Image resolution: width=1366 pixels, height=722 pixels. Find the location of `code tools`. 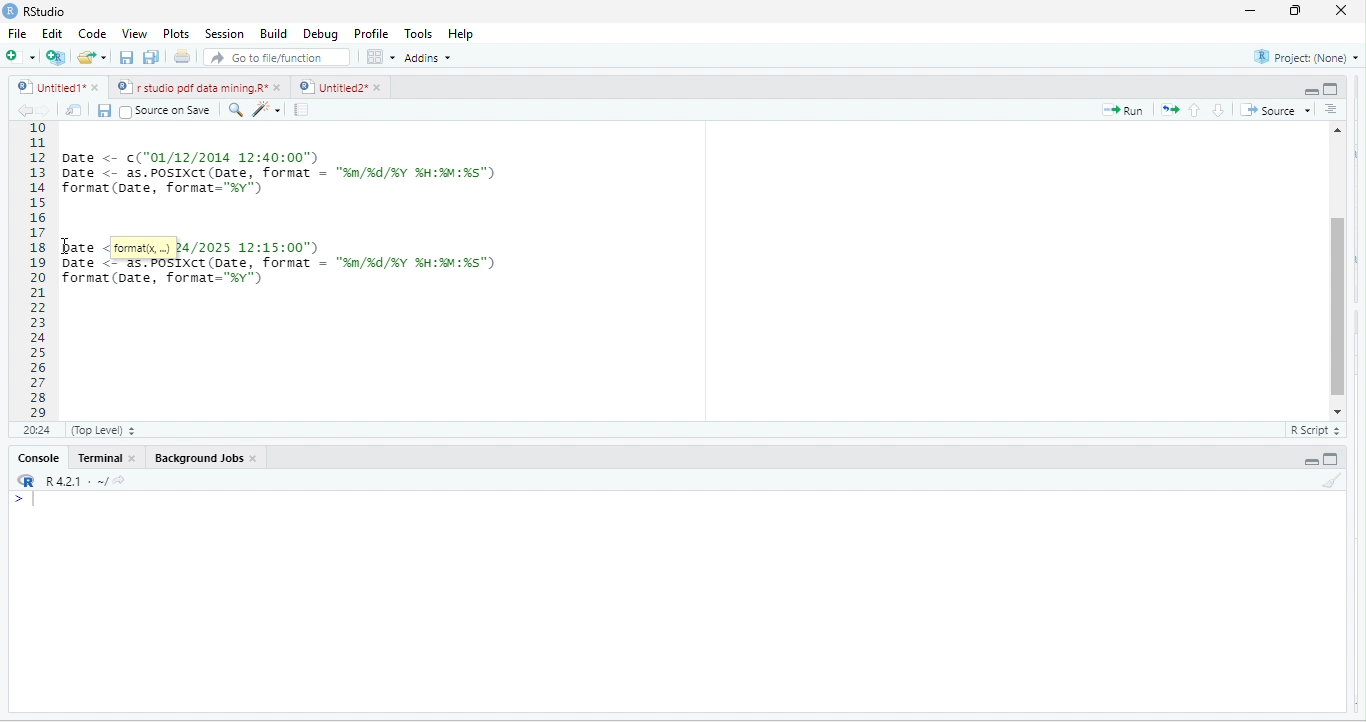

code tools is located at coordinates (268, 110).